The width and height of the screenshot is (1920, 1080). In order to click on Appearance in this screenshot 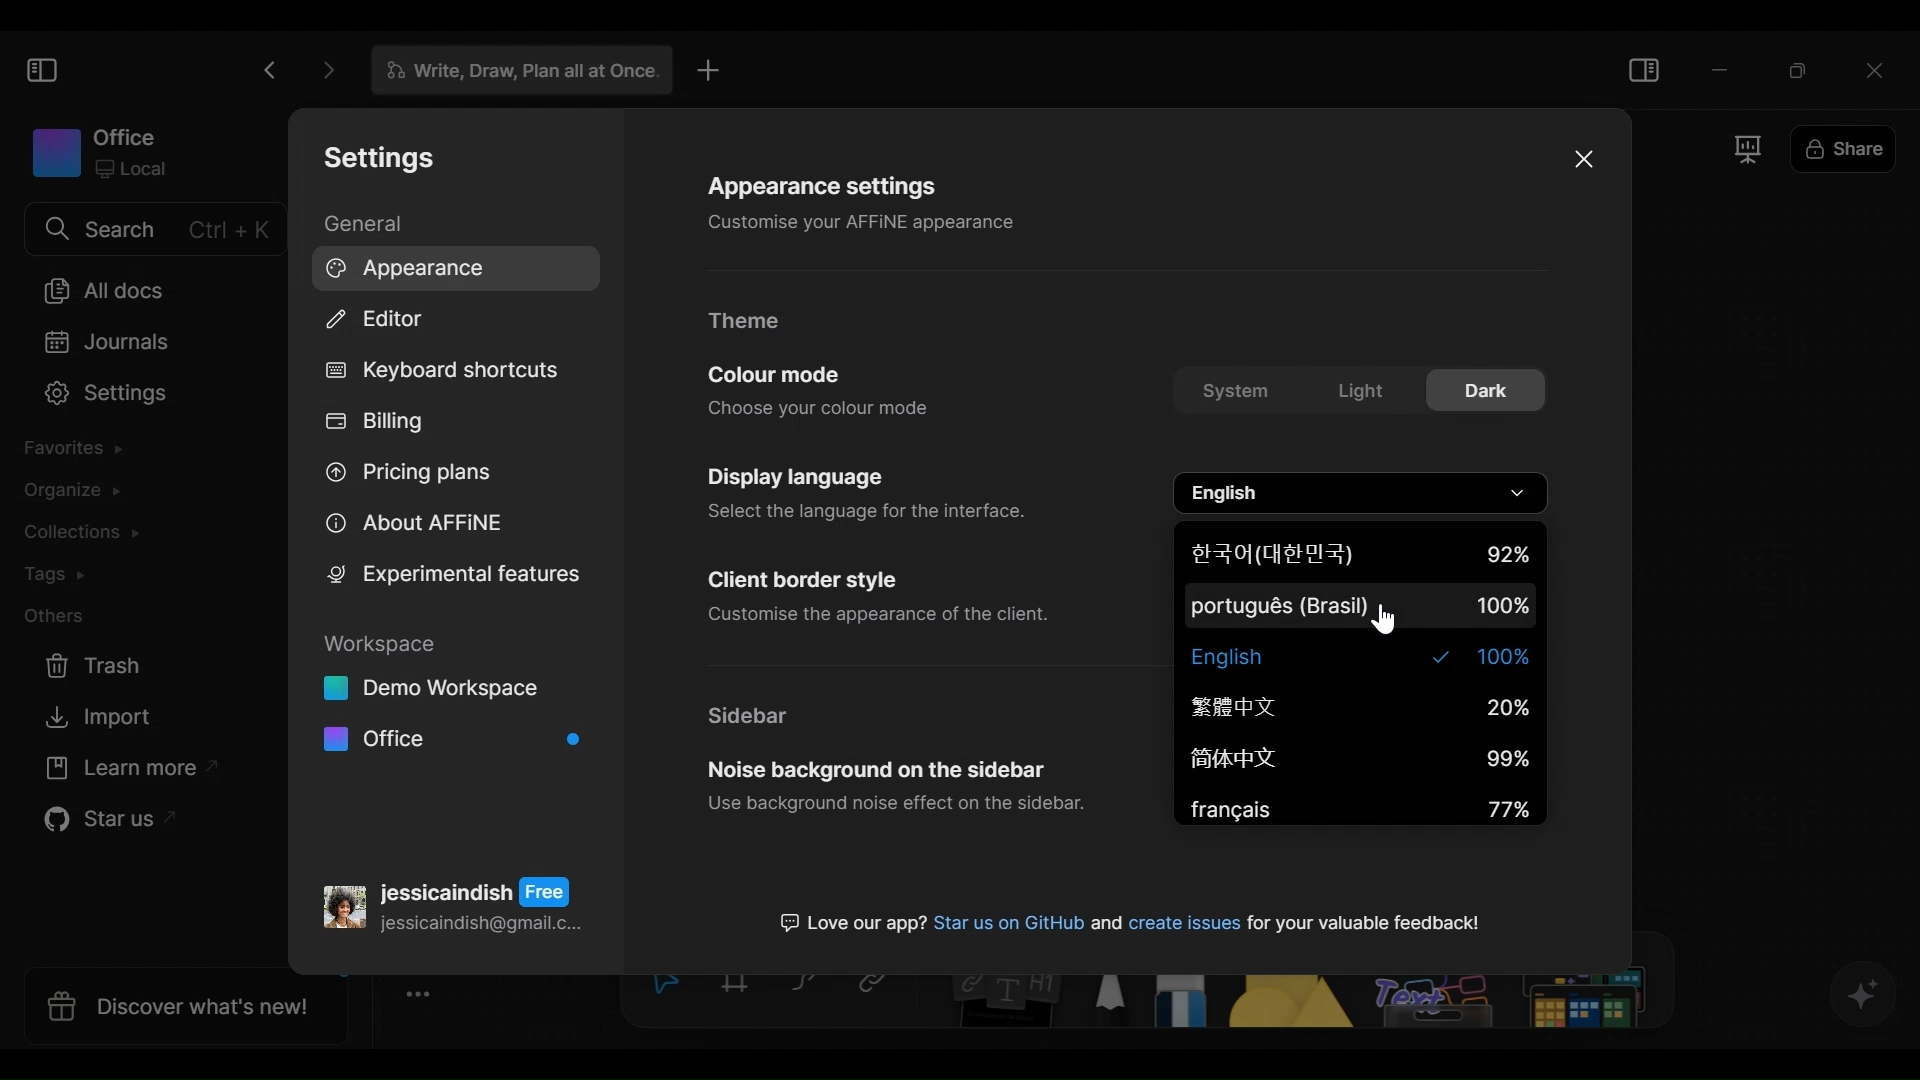, I will do `click(449, 267)`.